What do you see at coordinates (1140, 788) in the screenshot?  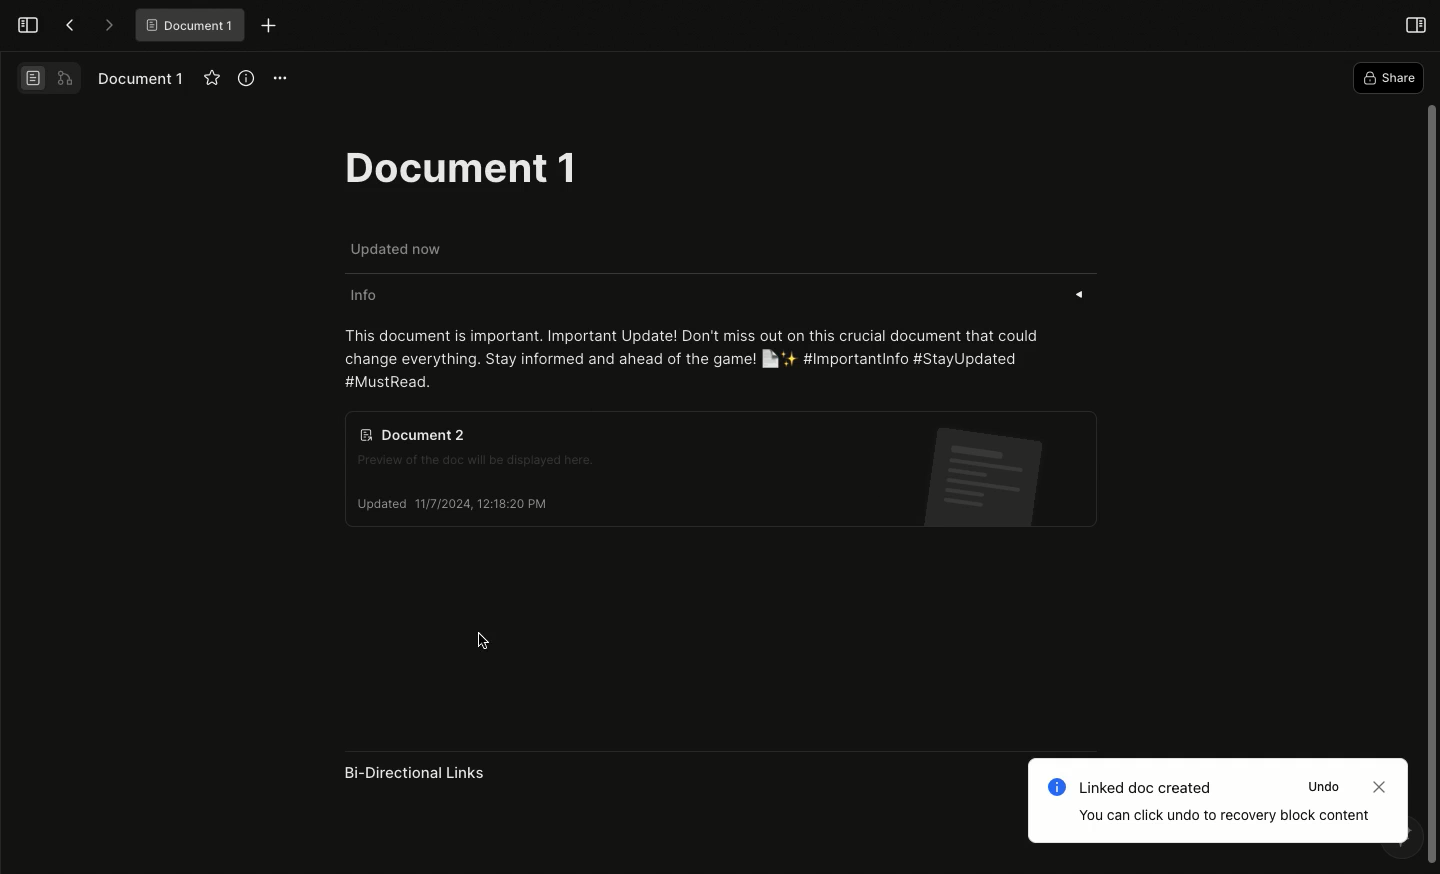 I see `Linked doc created` at bounding box center [1140, 788].